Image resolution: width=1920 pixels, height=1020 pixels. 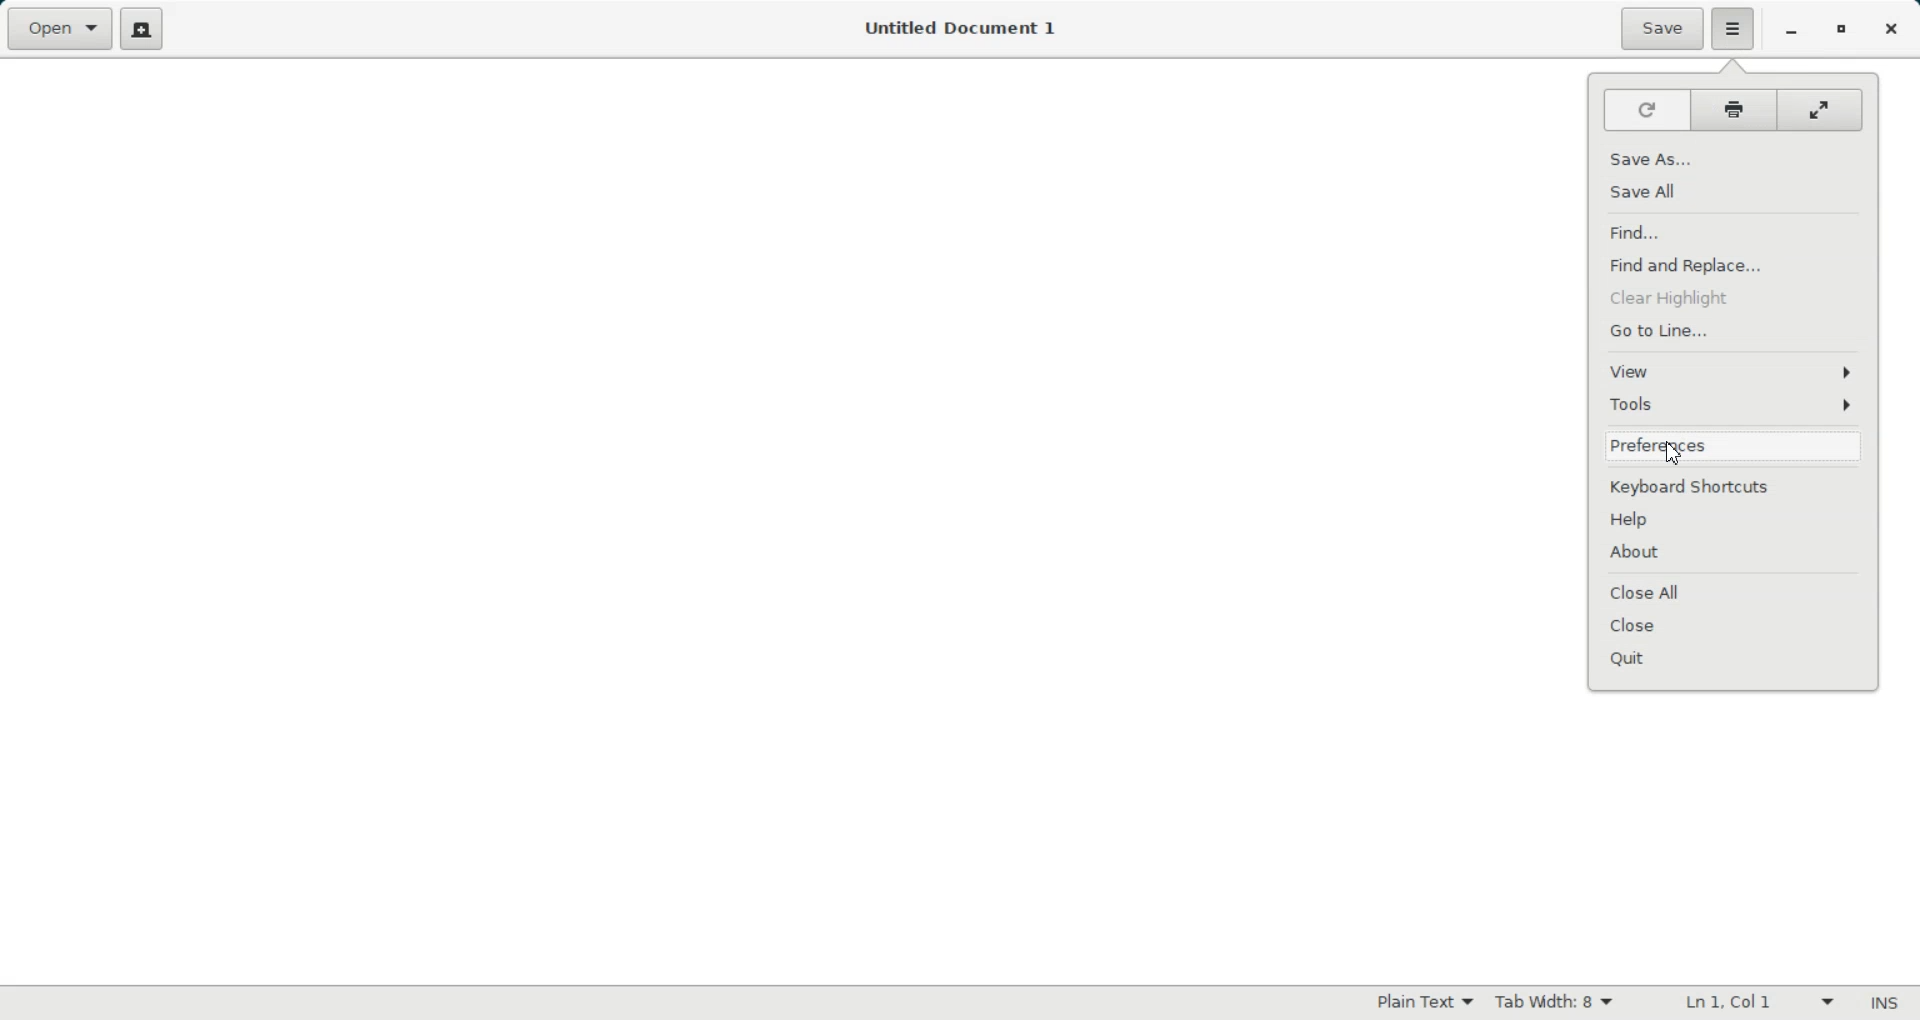 What do you see at coordinates (1736, 329) in the screenshot?
I see `Go to Line` at bounding box center [1736, 329].